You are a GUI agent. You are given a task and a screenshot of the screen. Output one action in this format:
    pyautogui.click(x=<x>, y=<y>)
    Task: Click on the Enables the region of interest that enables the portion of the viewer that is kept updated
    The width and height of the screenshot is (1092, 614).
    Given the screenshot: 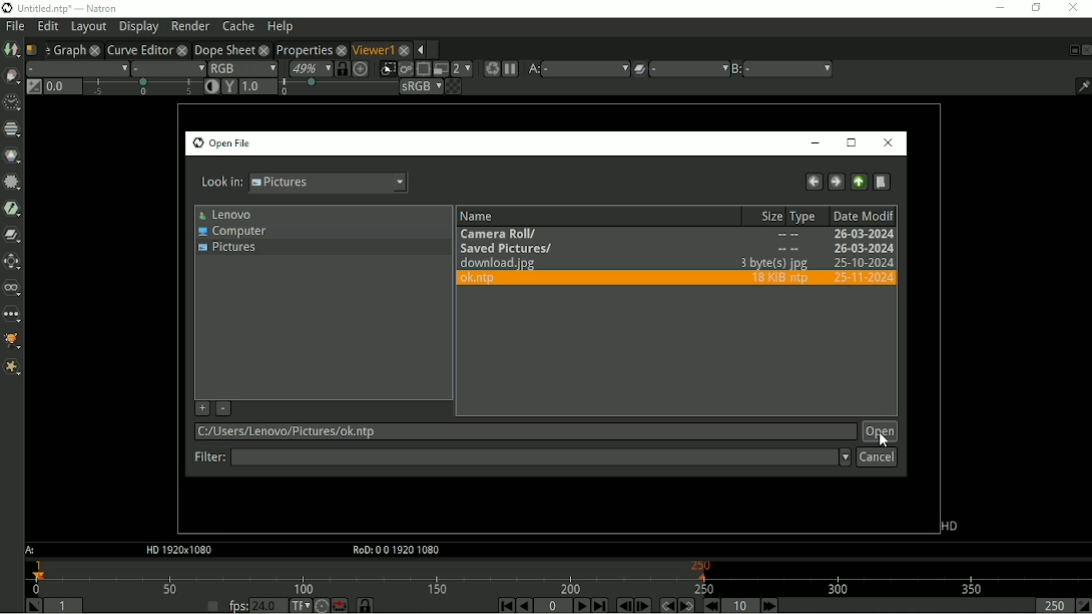 What is the action you would take?
    pyautogui.click(x=422, y=69)
    